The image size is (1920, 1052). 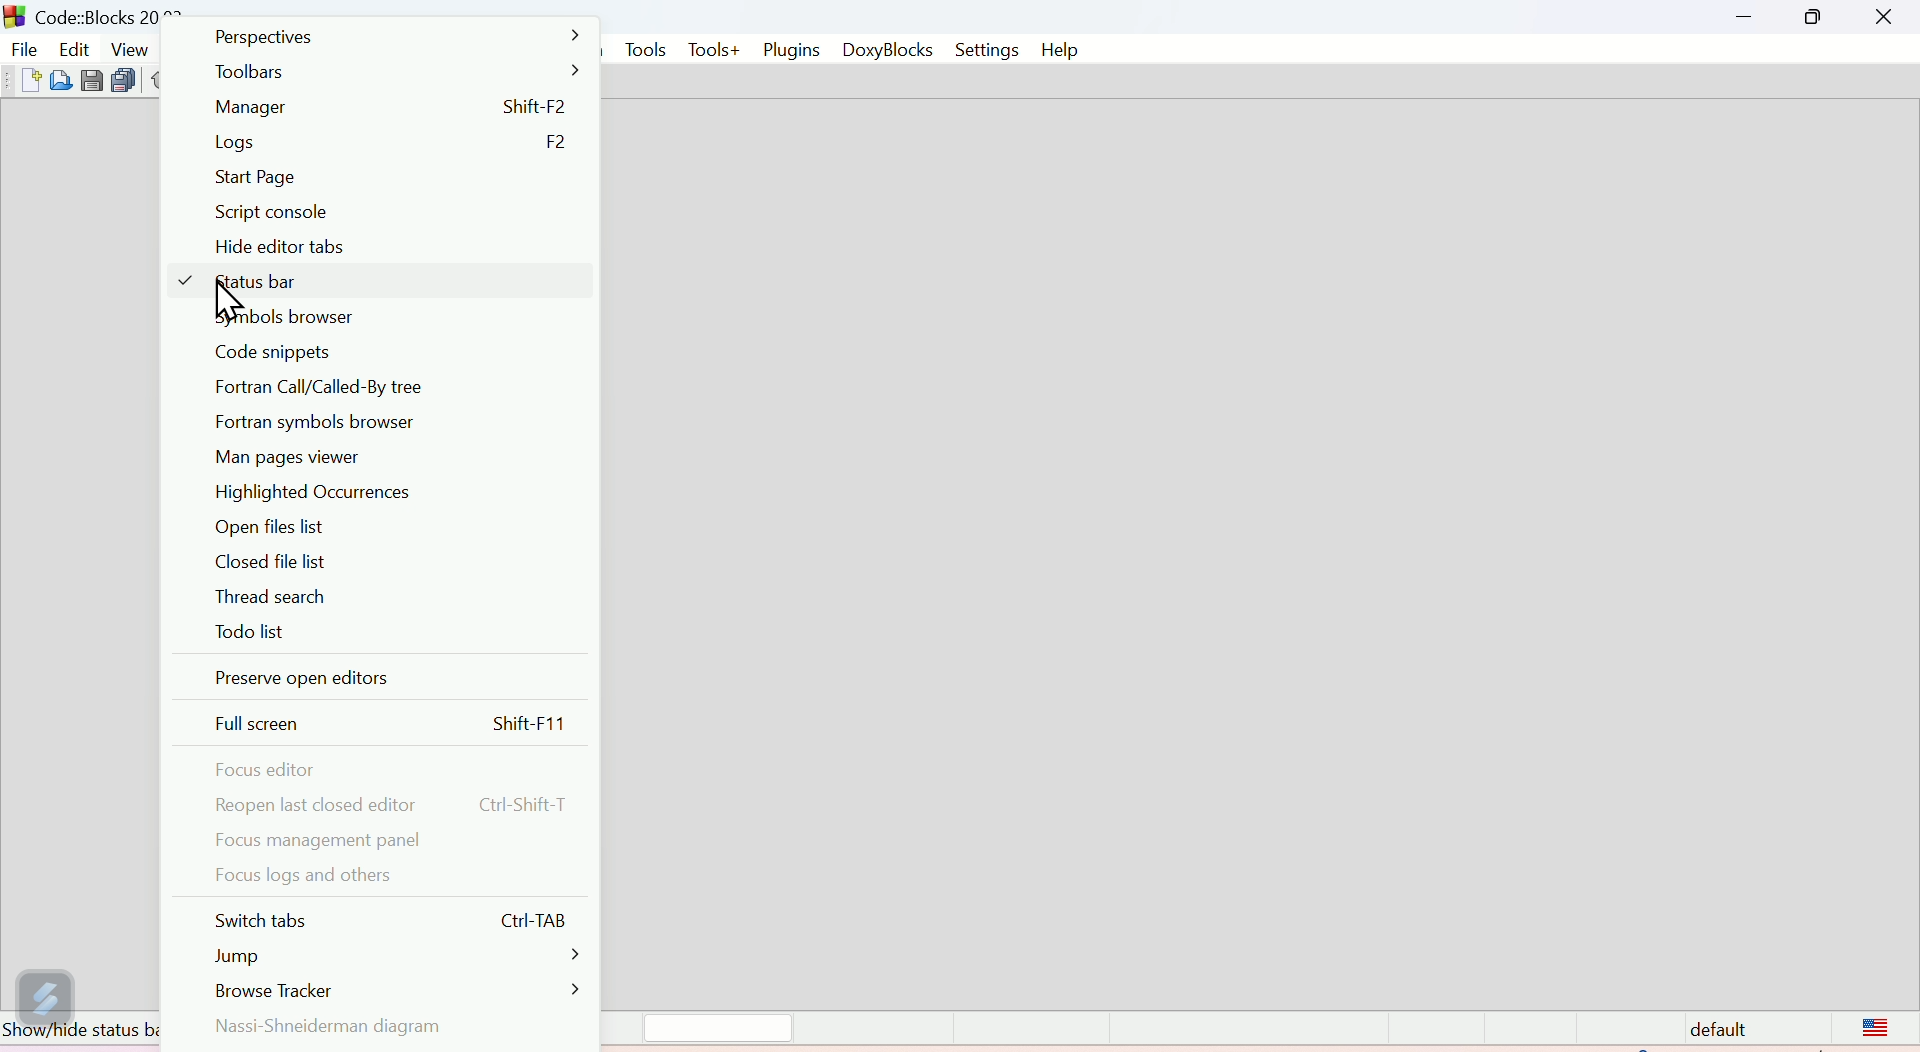 I want to click on Show/hide status bar, so click(x=74, y=1034).